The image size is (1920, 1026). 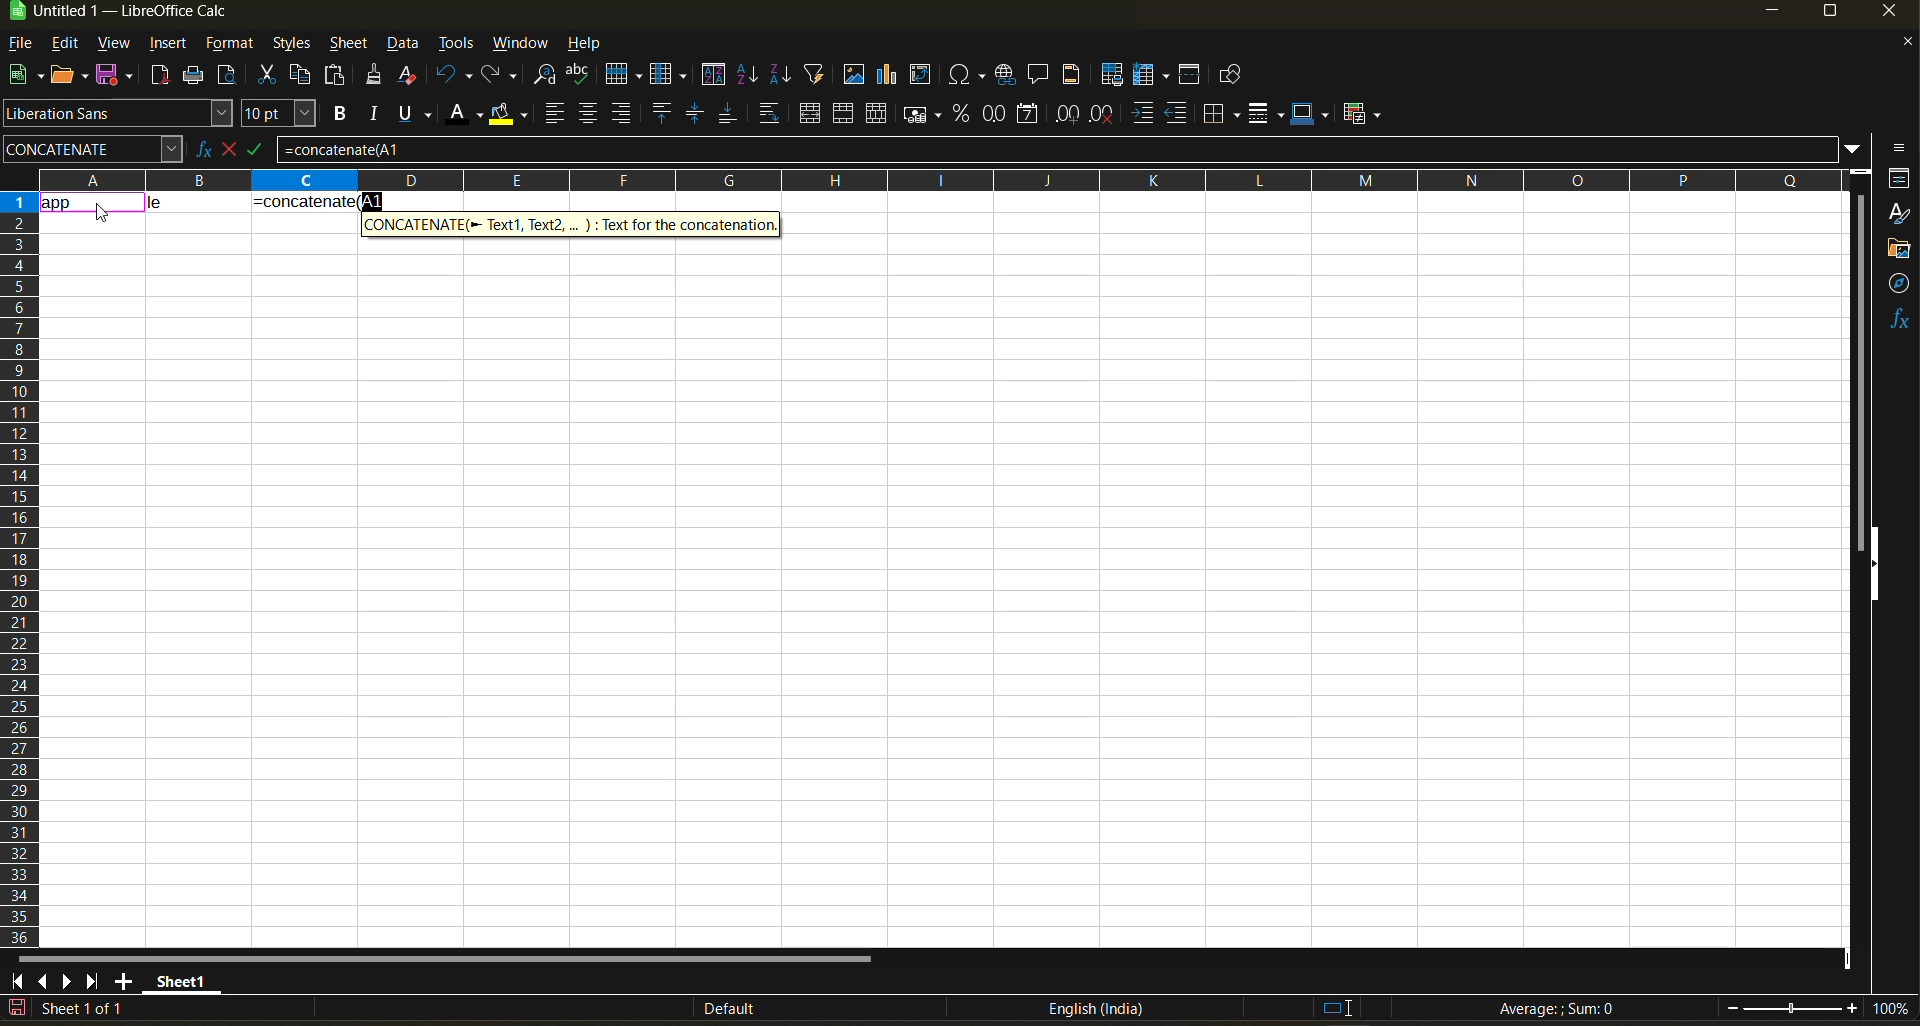 What do you see at coordinates (501, 76) in the screenshot?
I see `redo ` at bounding box center [501, 76].